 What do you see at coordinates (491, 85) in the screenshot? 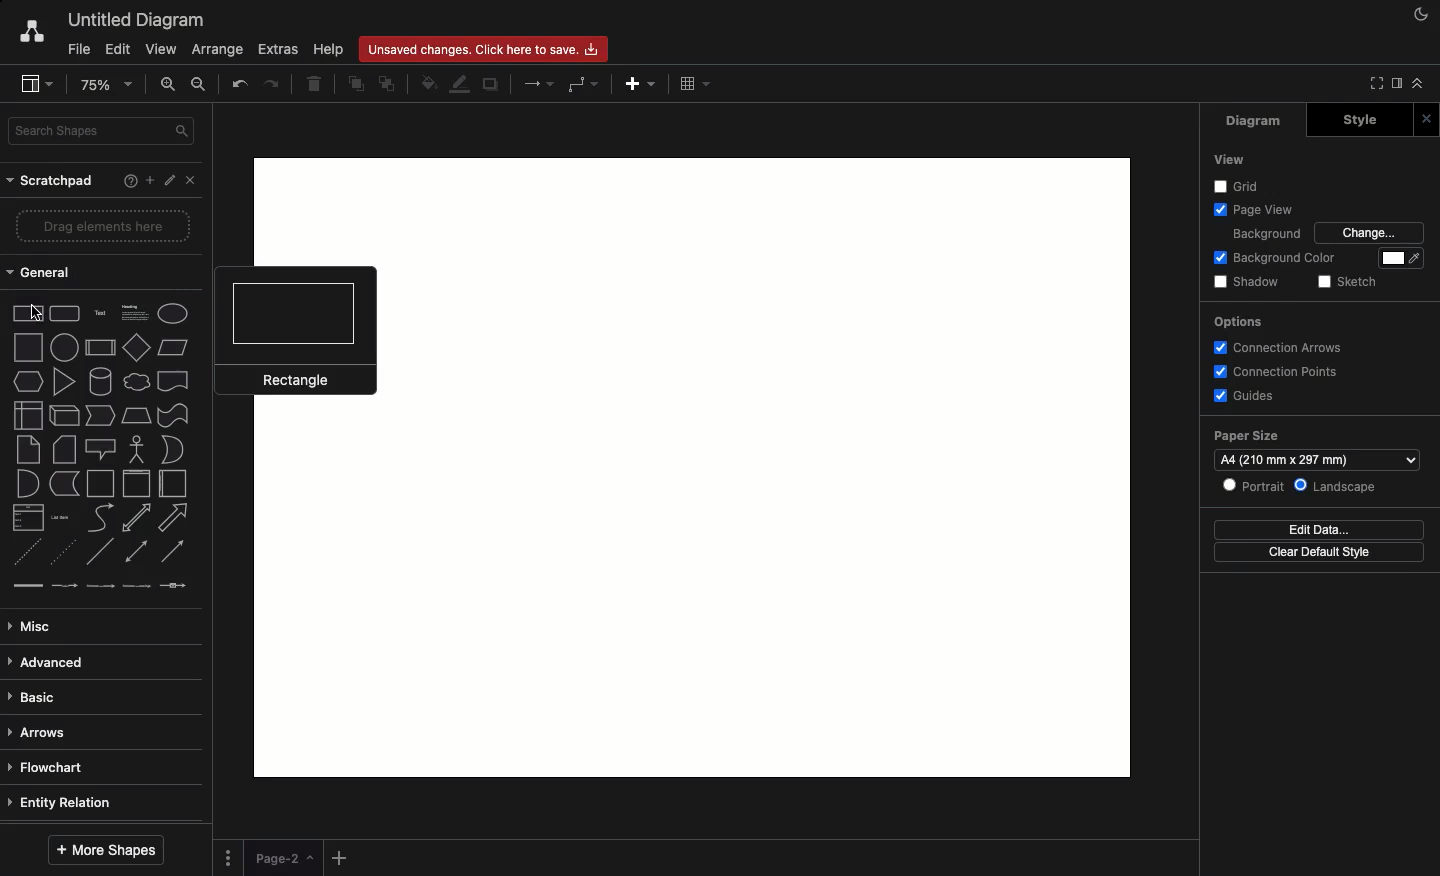
I see `Duplicate` at bounding box center [491, 85].